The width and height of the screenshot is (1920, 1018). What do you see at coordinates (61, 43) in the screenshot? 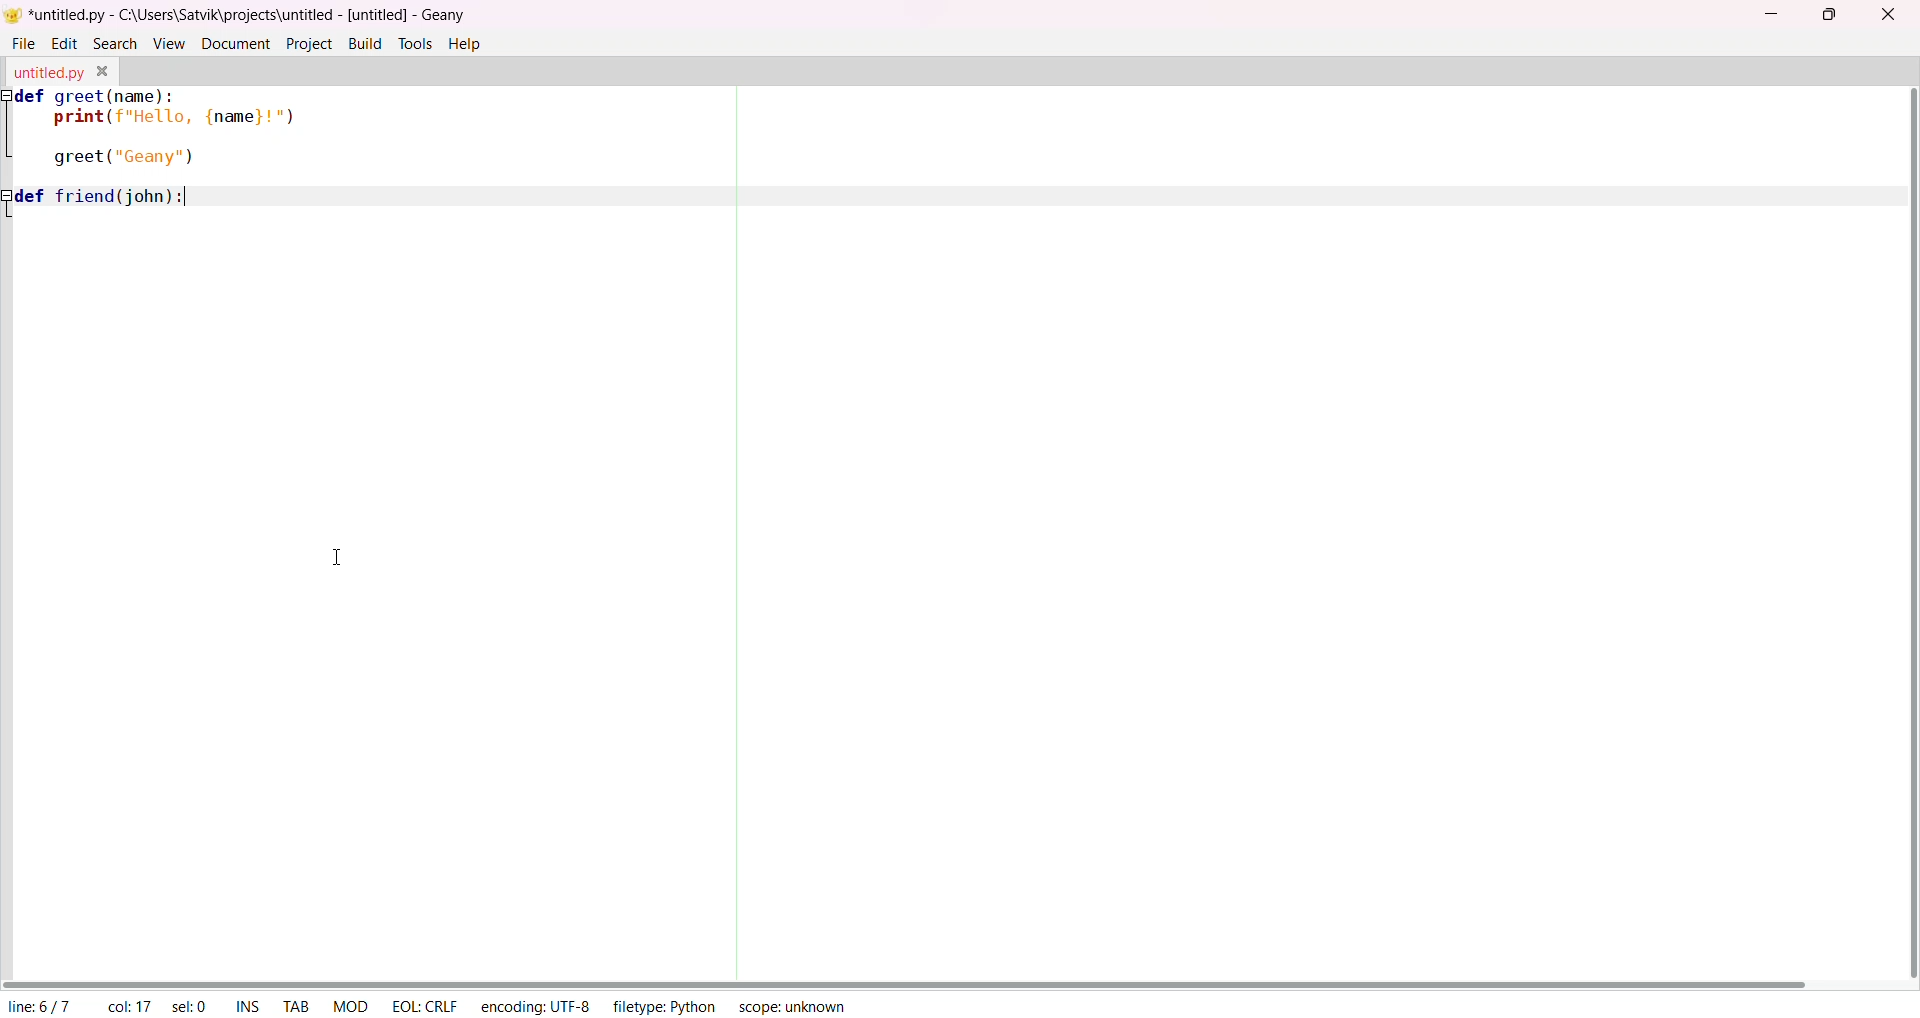
I see `edit` at bounding box center [61, 43].